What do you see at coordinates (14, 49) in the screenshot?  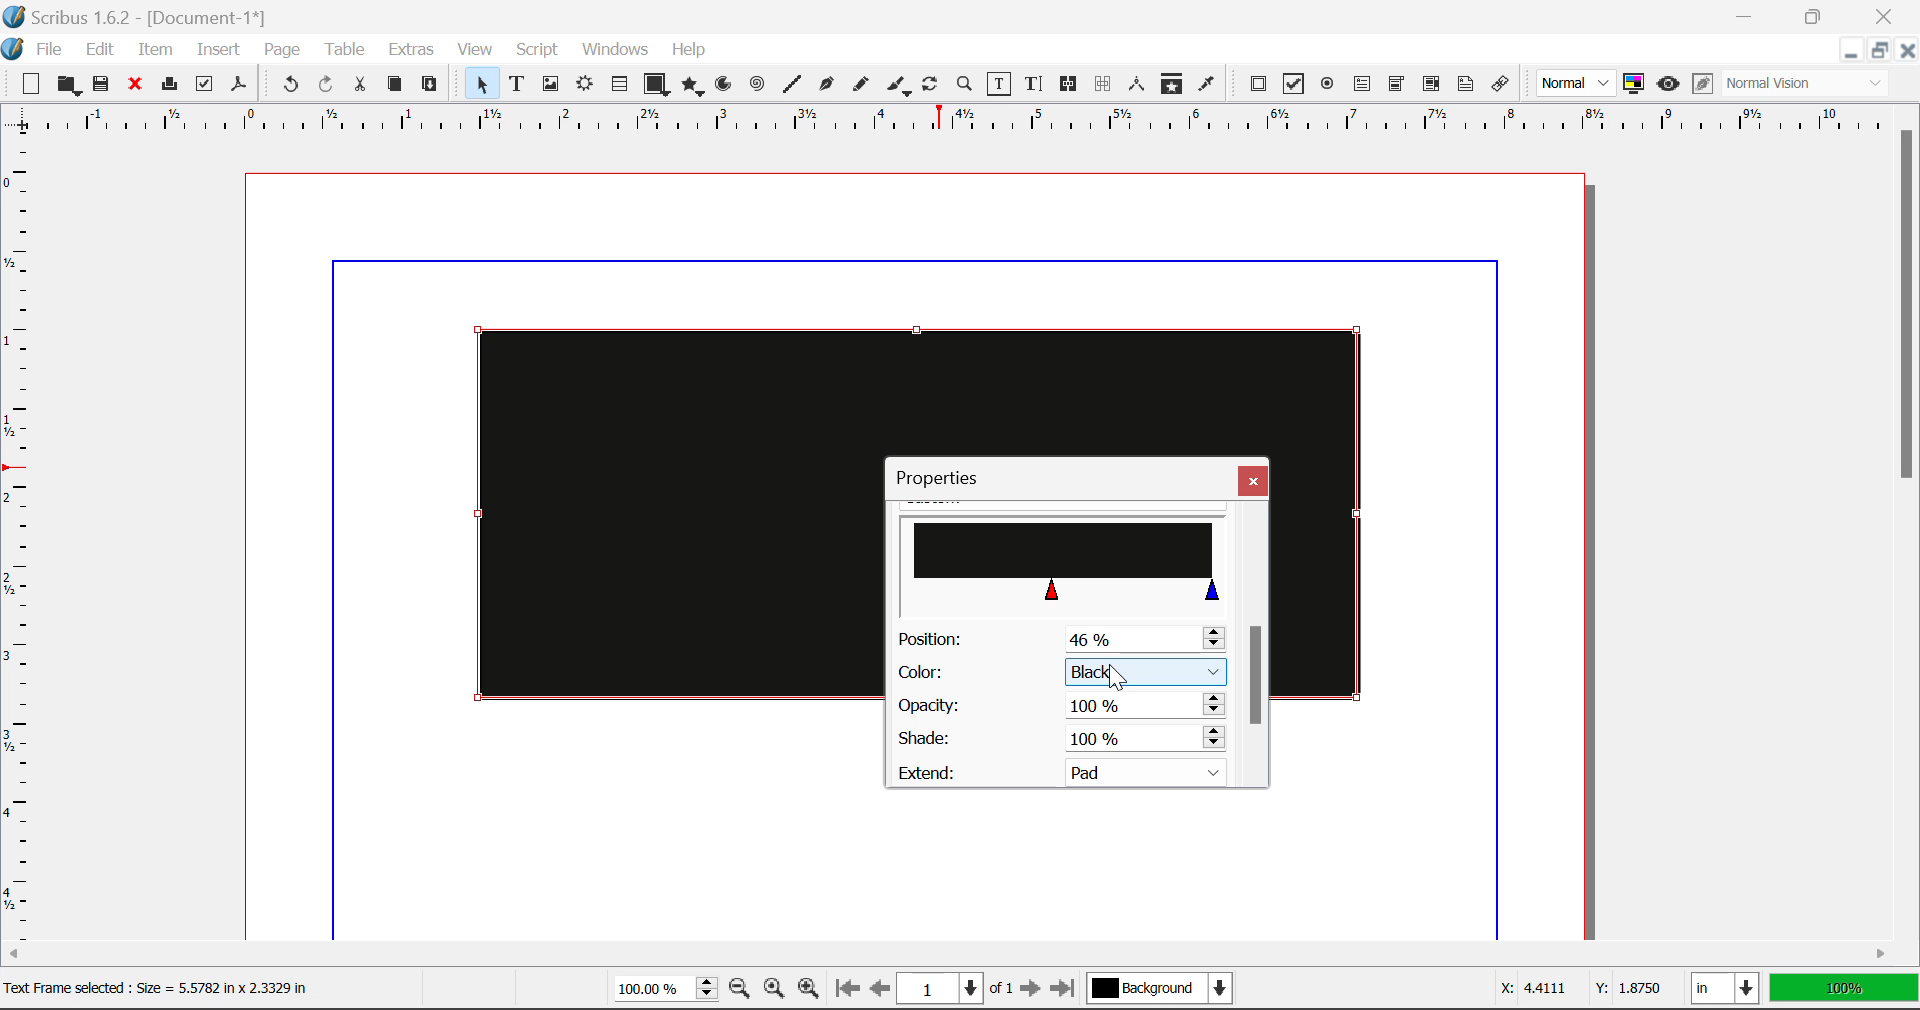 I see `scribus logo` at bounding box center [14, 49].